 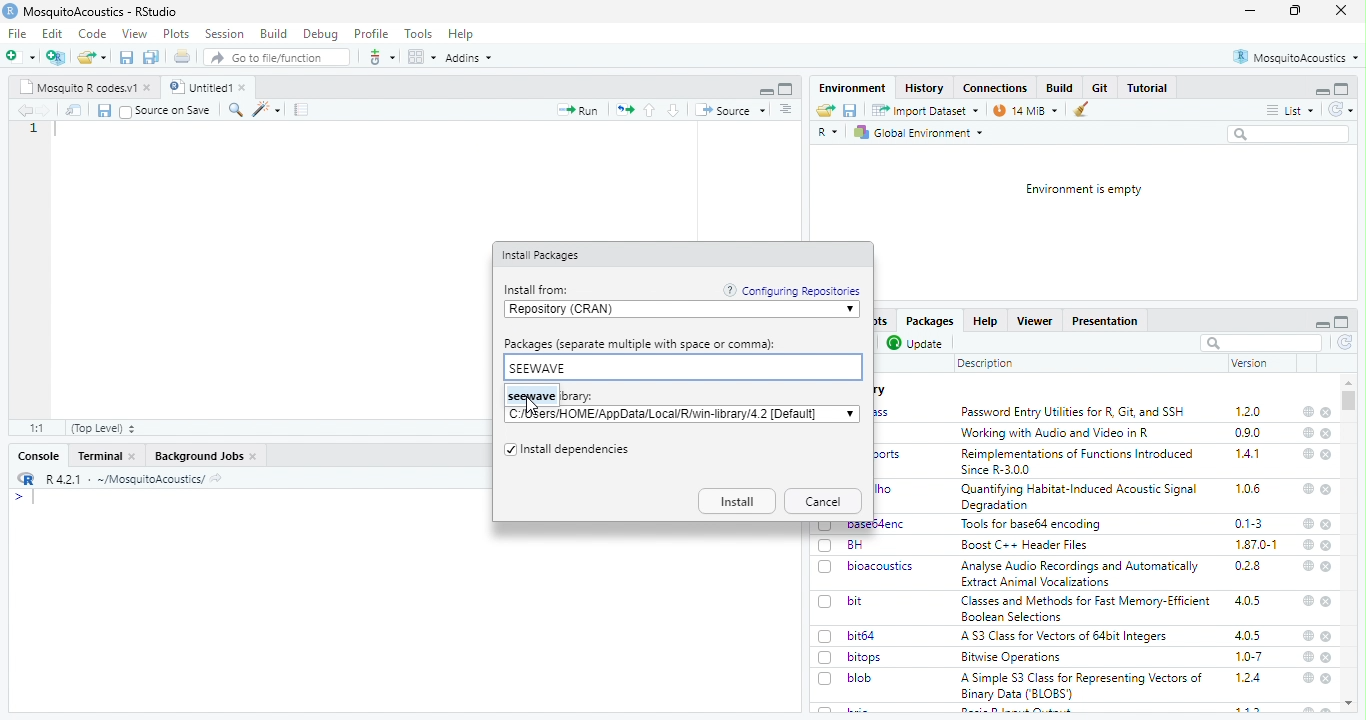 I want to click on Console, so click(x=40, y=456).